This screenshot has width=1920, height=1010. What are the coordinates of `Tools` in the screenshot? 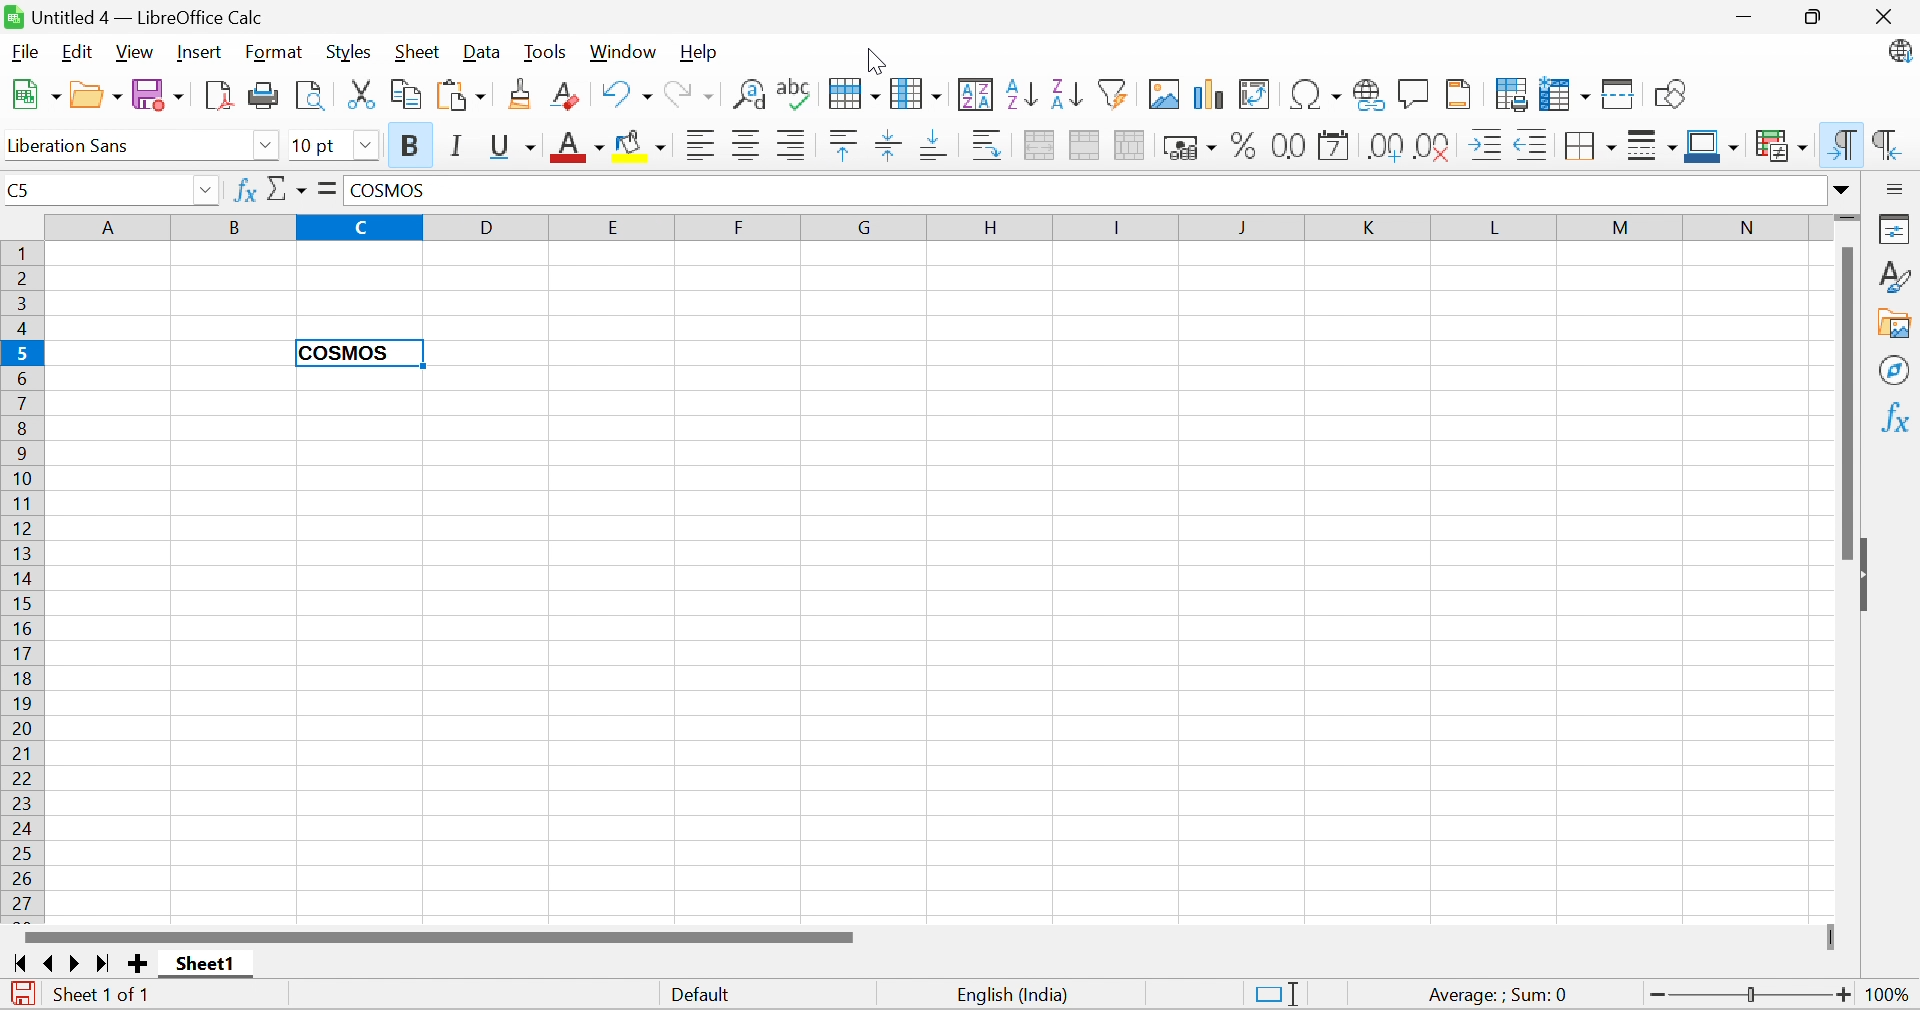 It's located at (547, 51).